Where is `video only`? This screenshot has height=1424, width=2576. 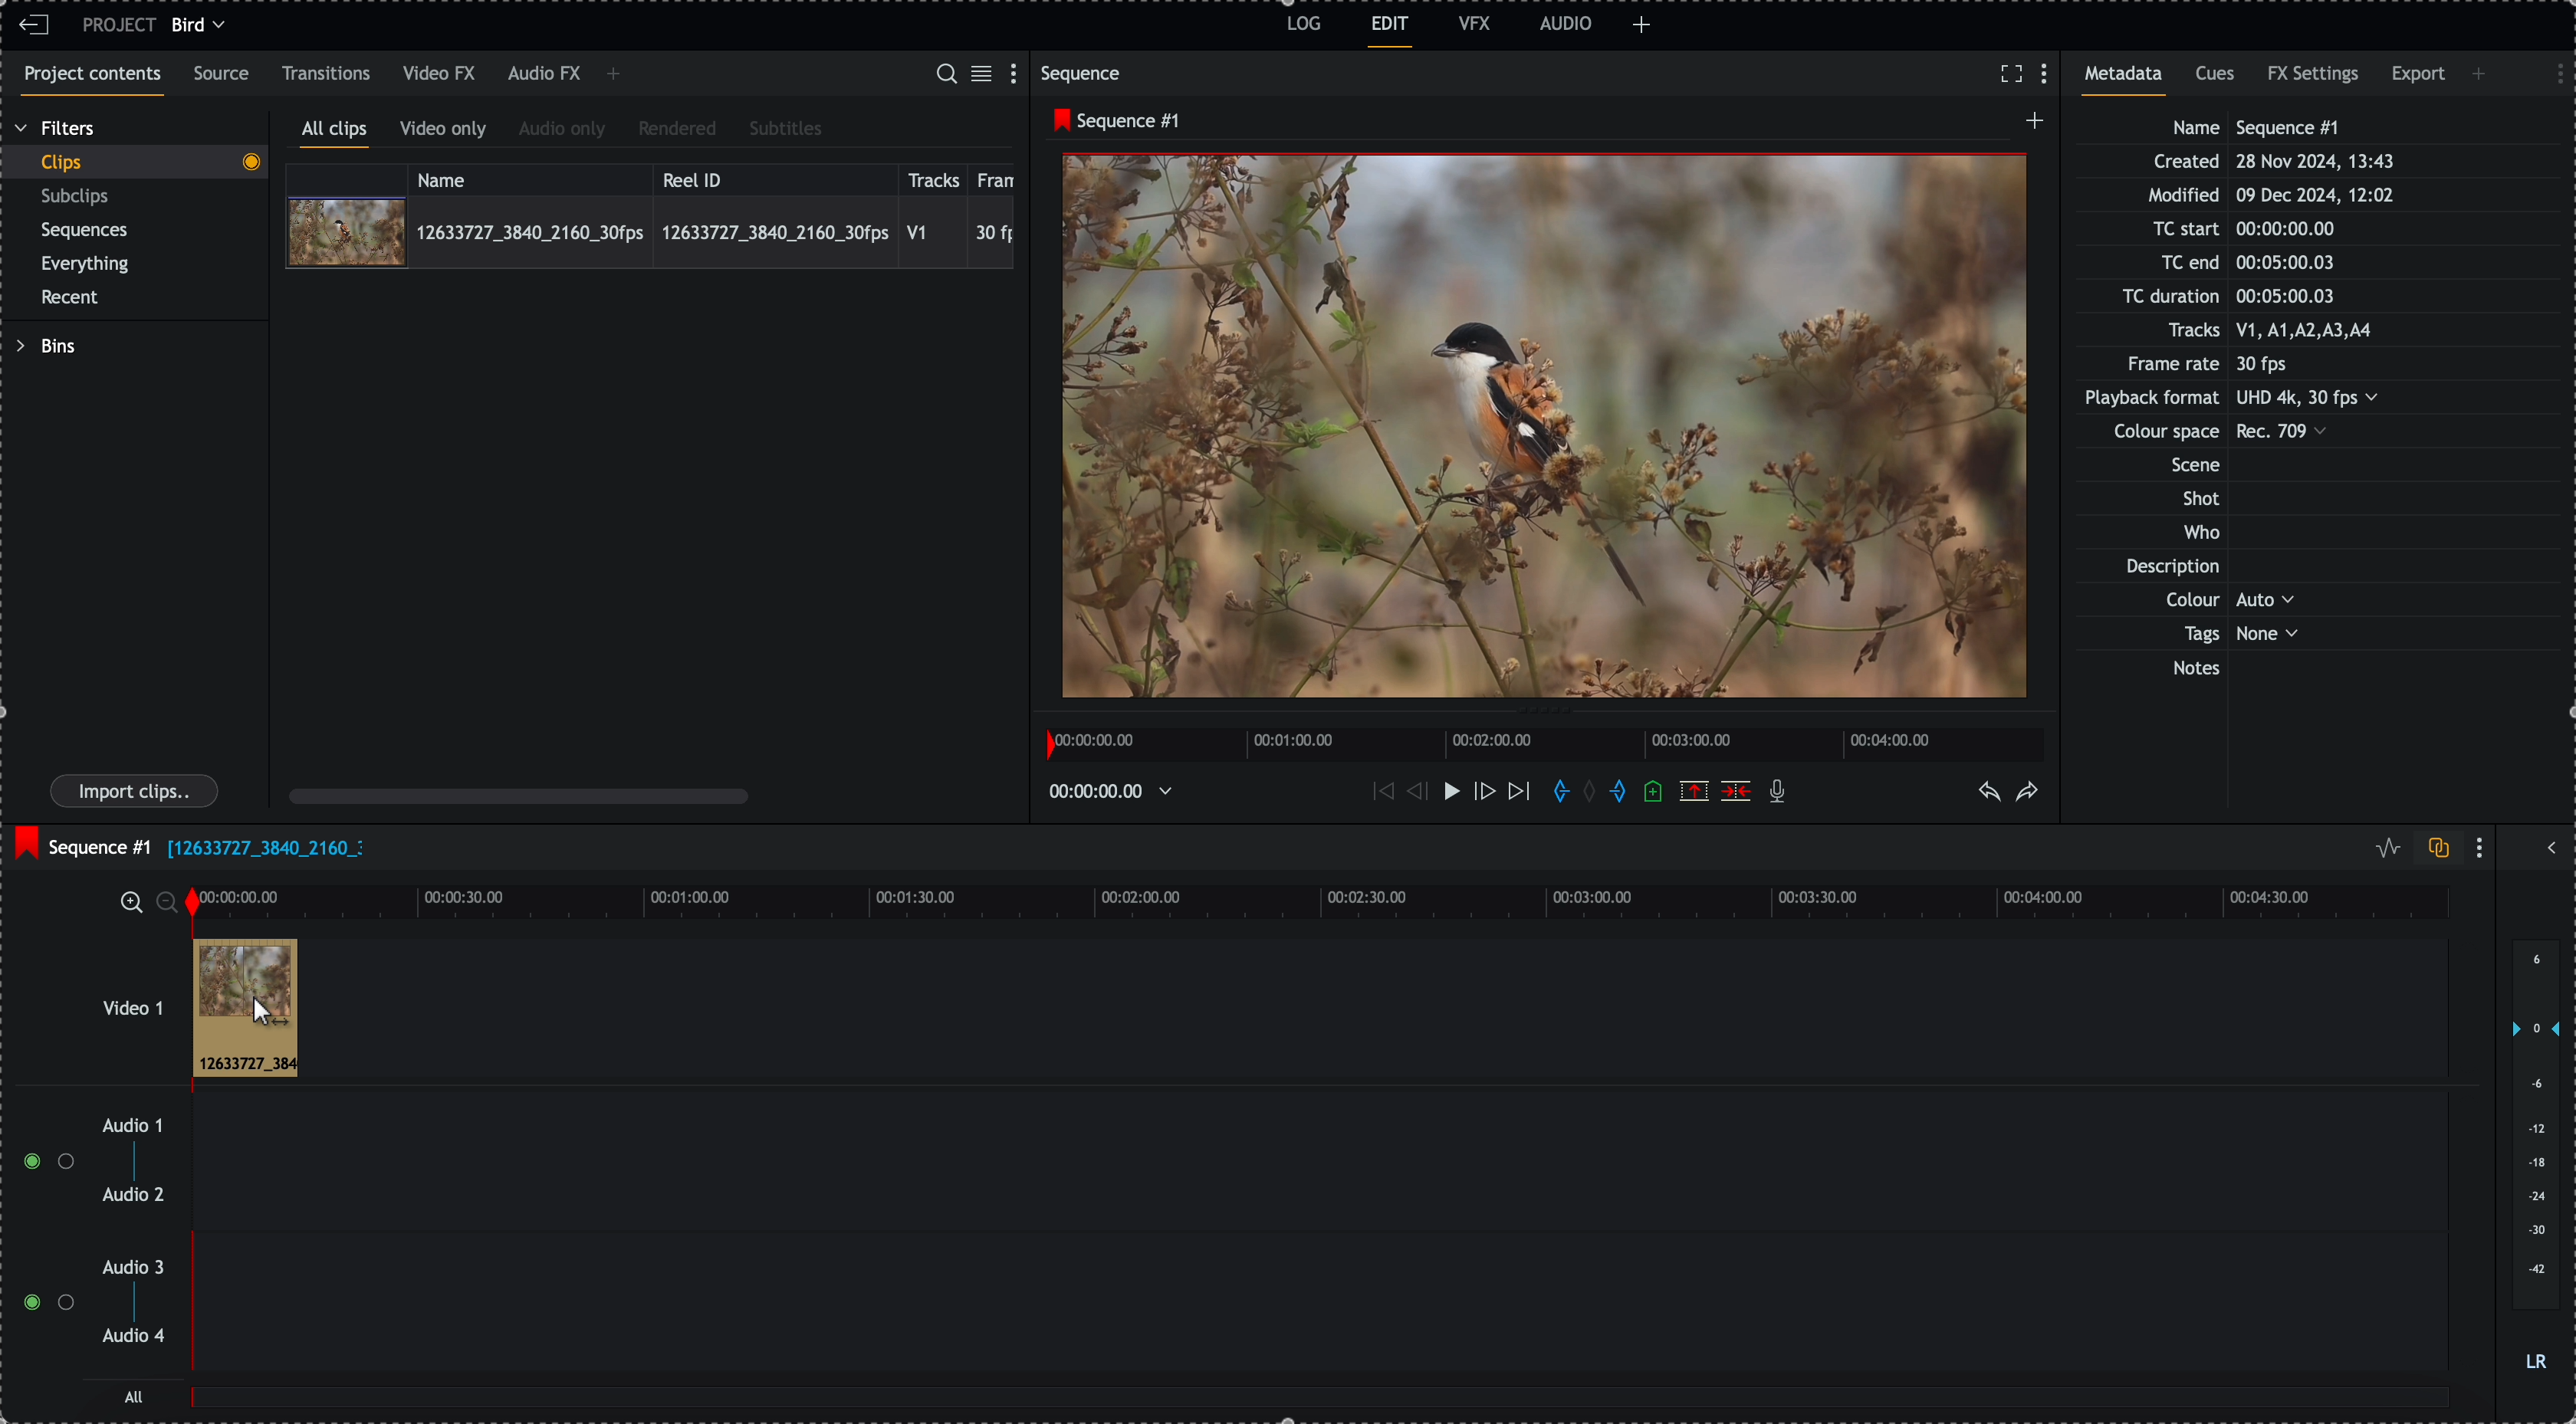
video only is located at coordinates (448, 132).